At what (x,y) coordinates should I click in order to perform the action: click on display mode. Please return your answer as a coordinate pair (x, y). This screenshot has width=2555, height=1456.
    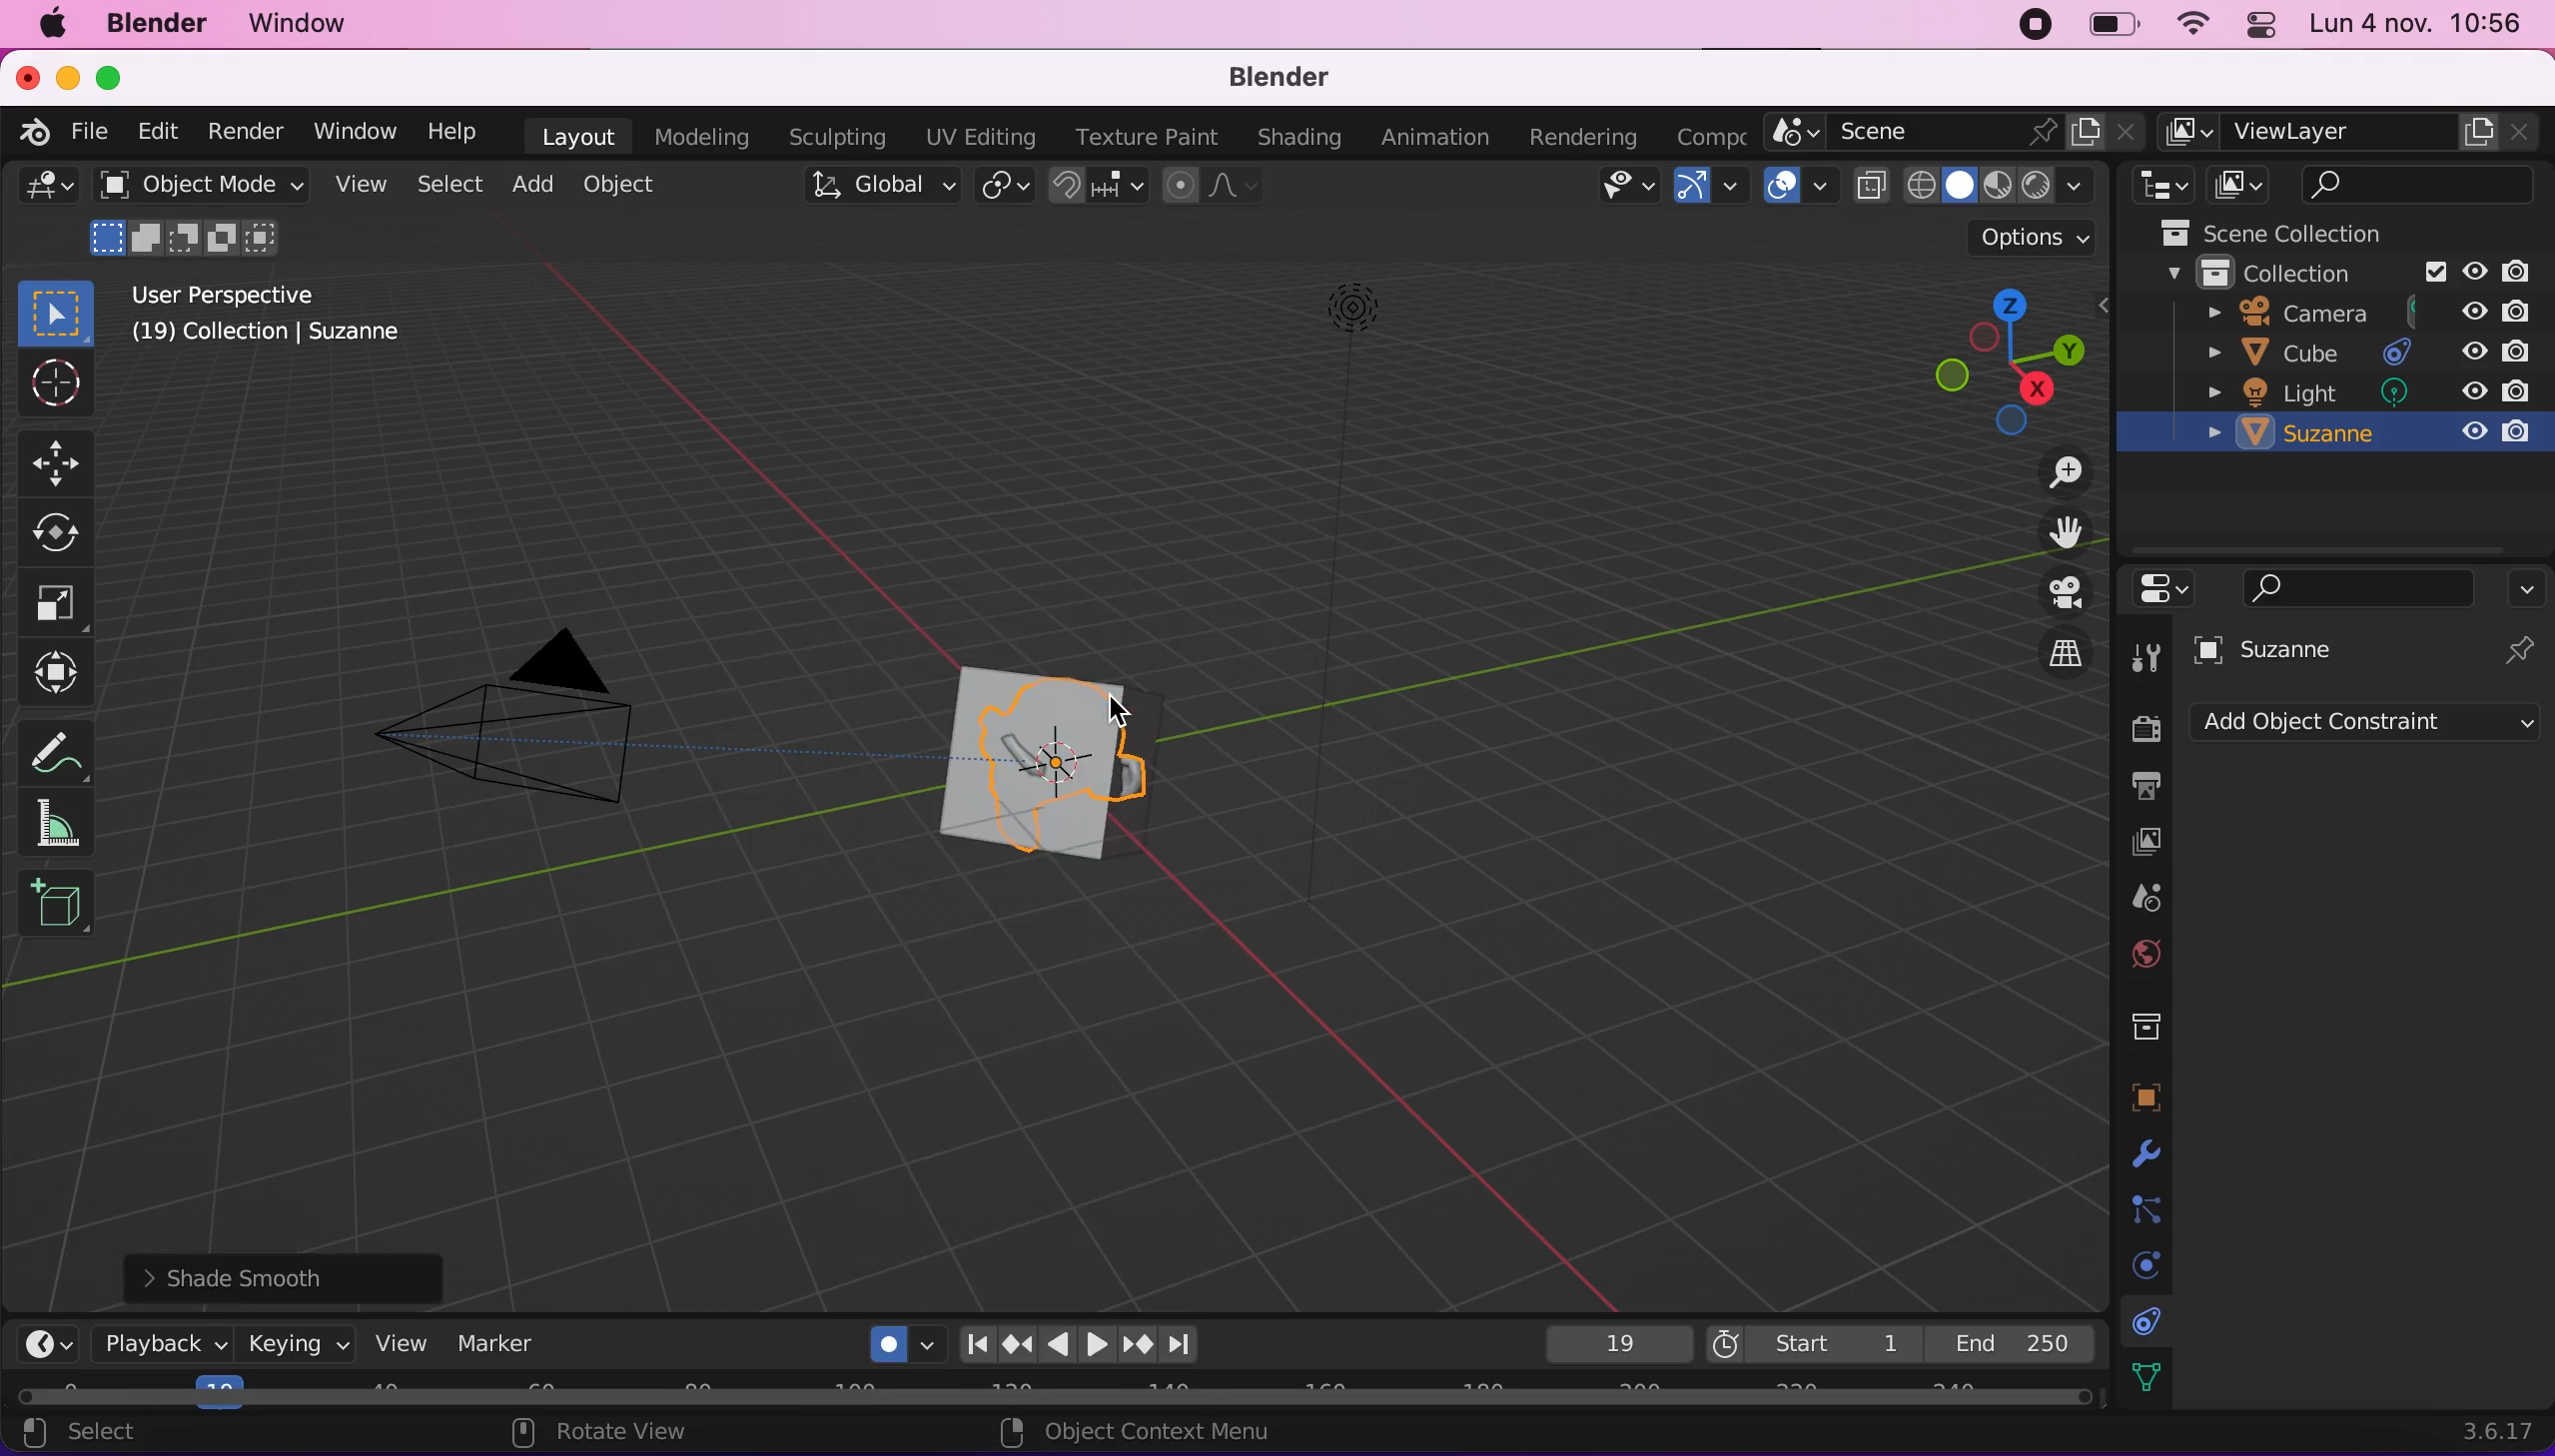
    Looking at the image, I should click on (2245, 183).